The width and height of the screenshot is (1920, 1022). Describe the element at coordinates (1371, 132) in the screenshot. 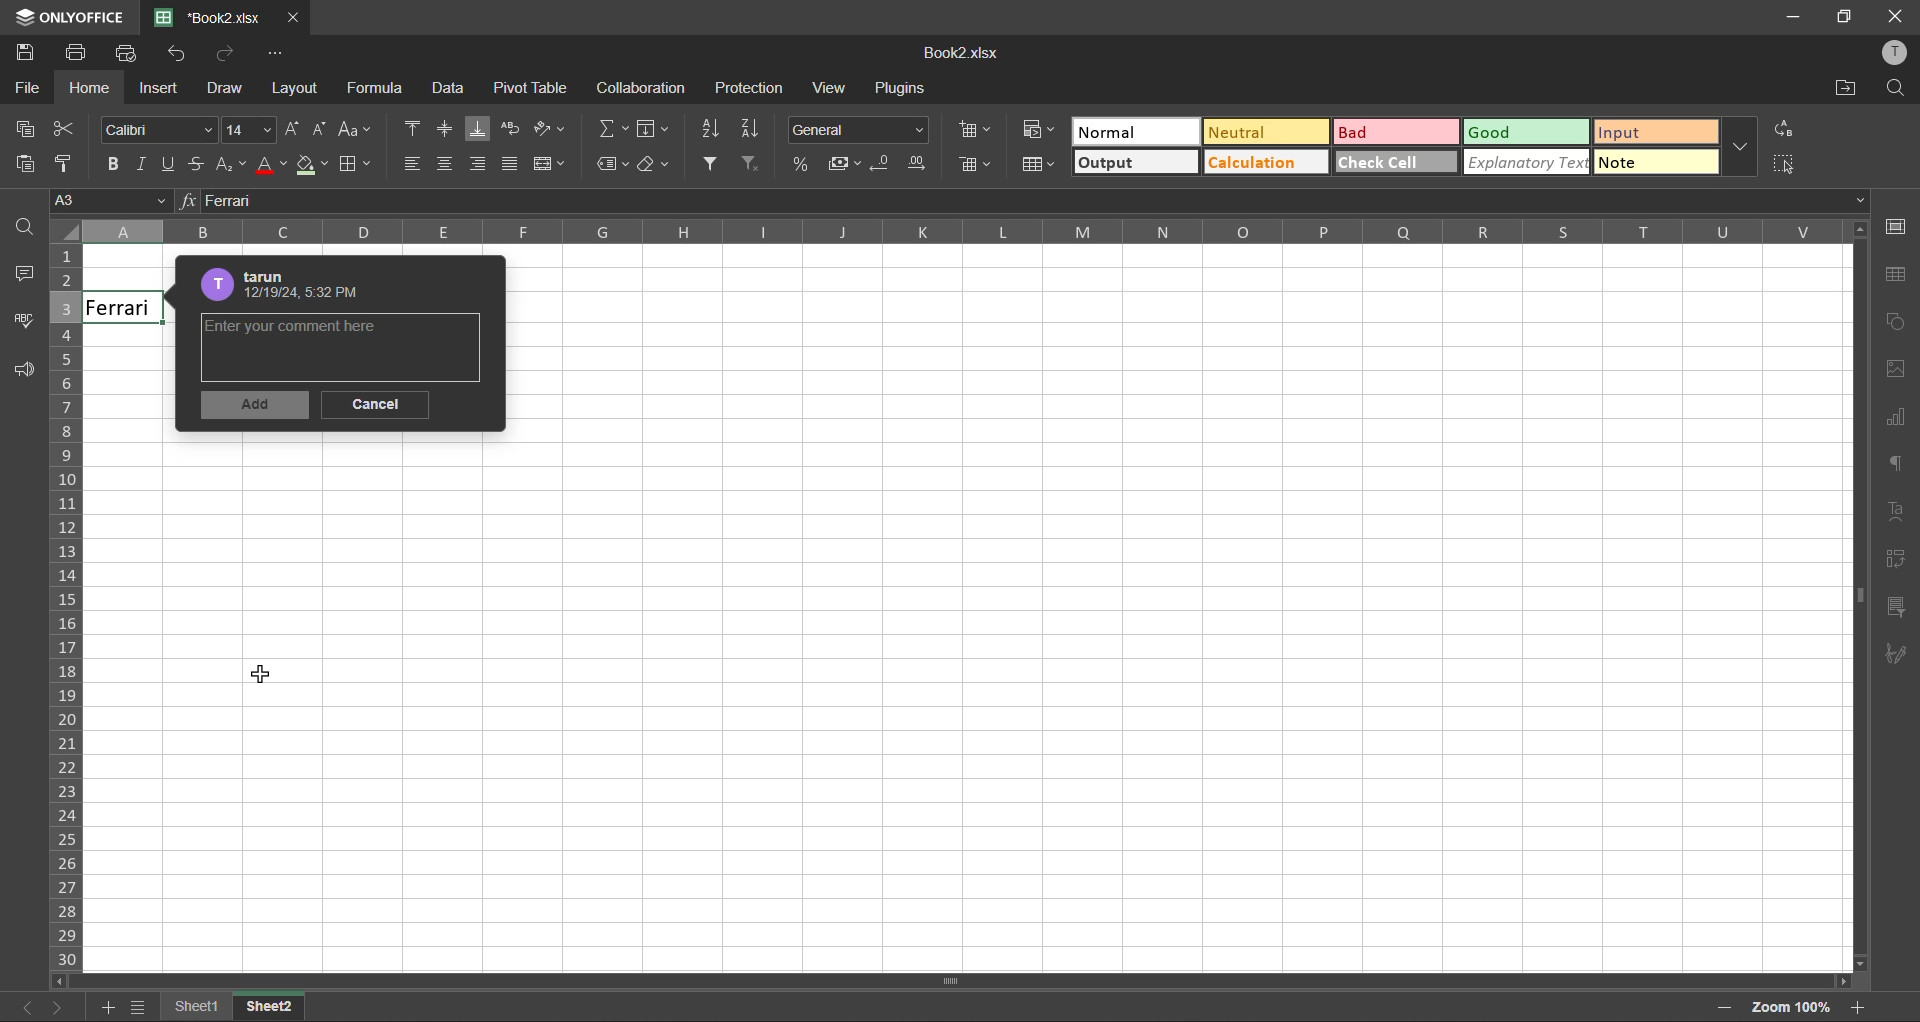

I see `bad` at that location.